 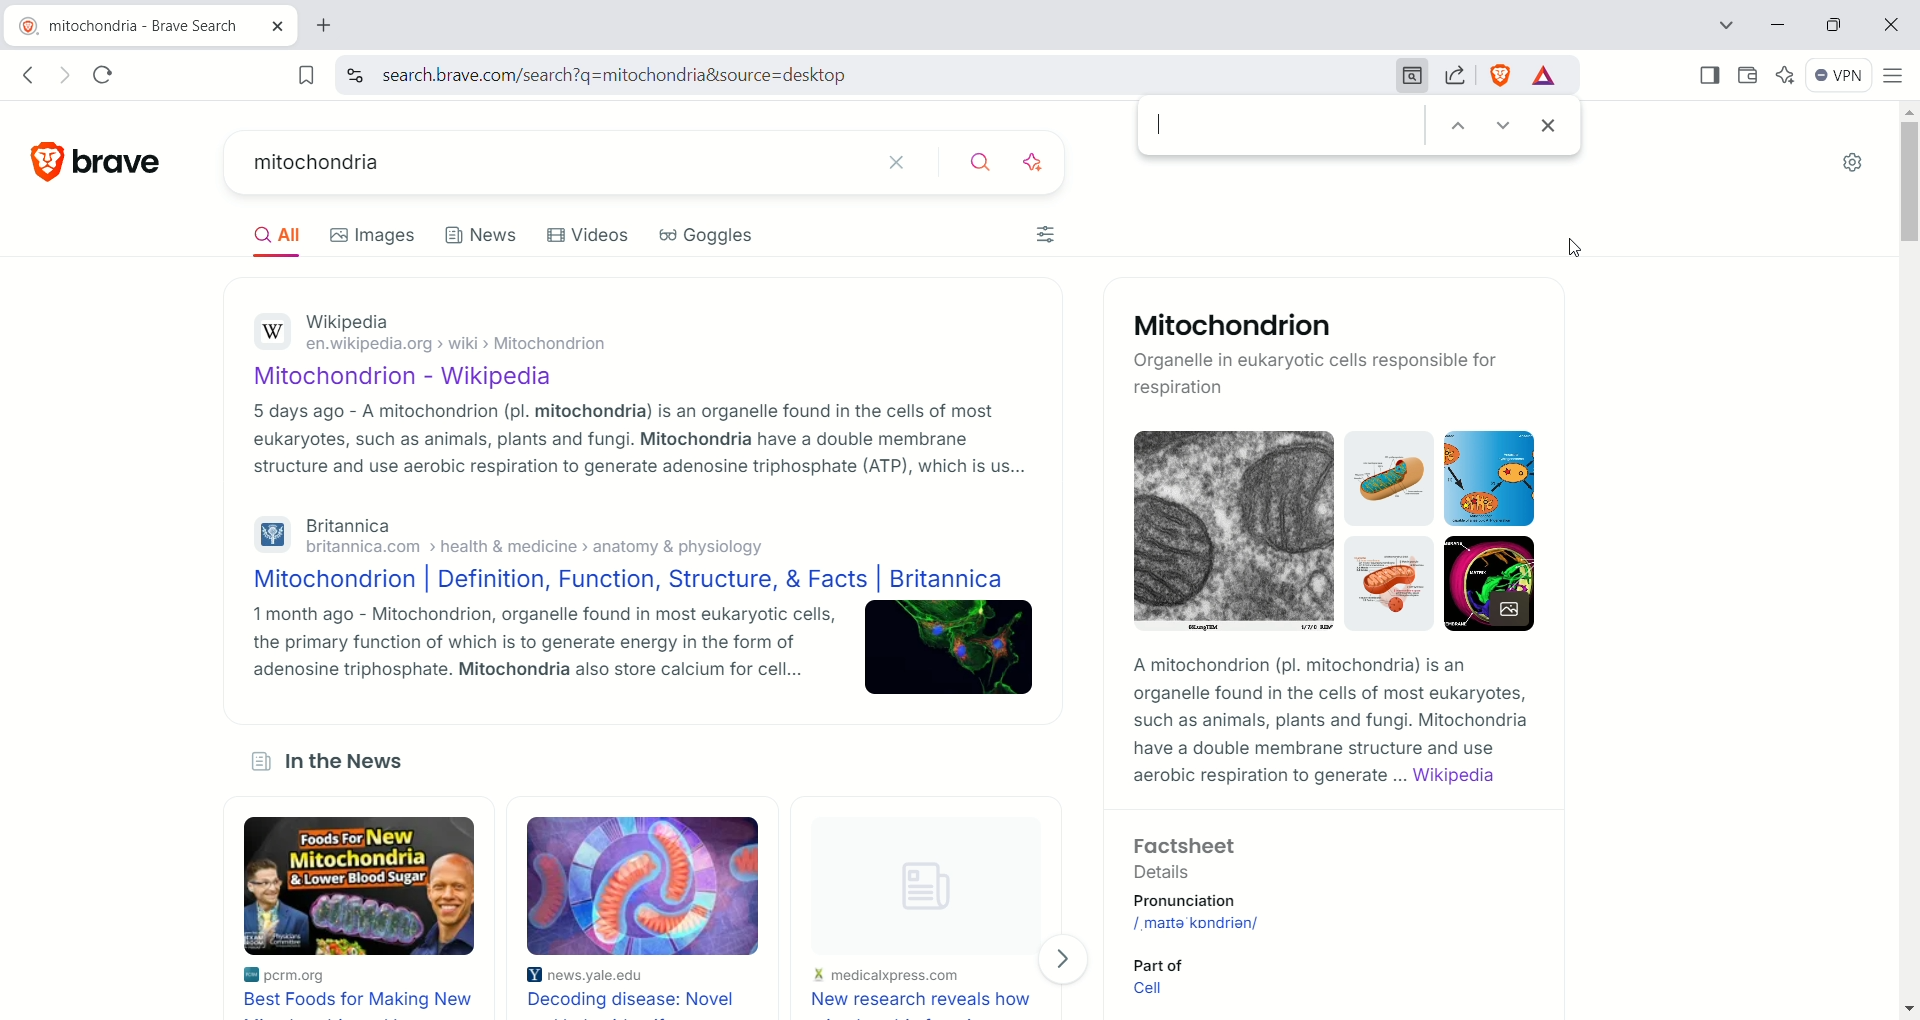 What do you see at coordinates (920, 1001) in the screenshot?
I see `New research reveals how` at bounding box center [920, 1001].